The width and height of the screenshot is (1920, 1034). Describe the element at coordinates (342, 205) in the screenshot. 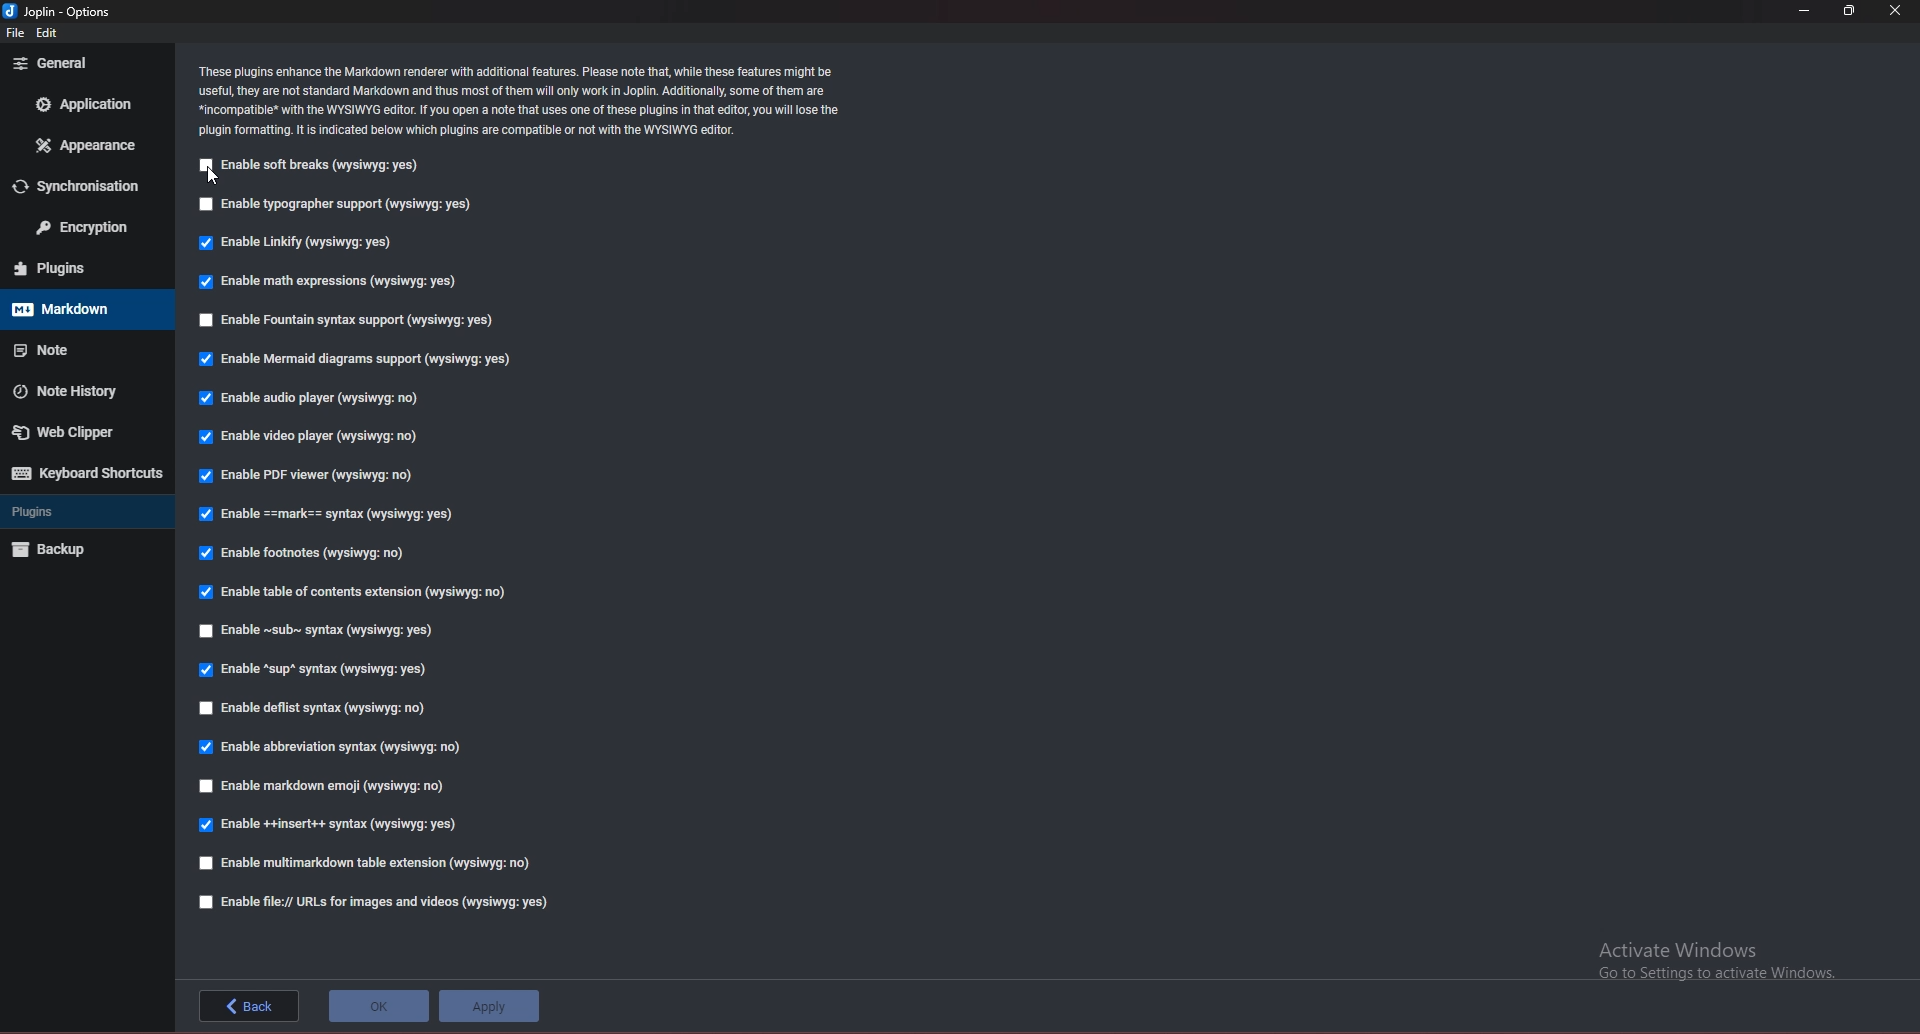

I see `snable typographer support` at that location.